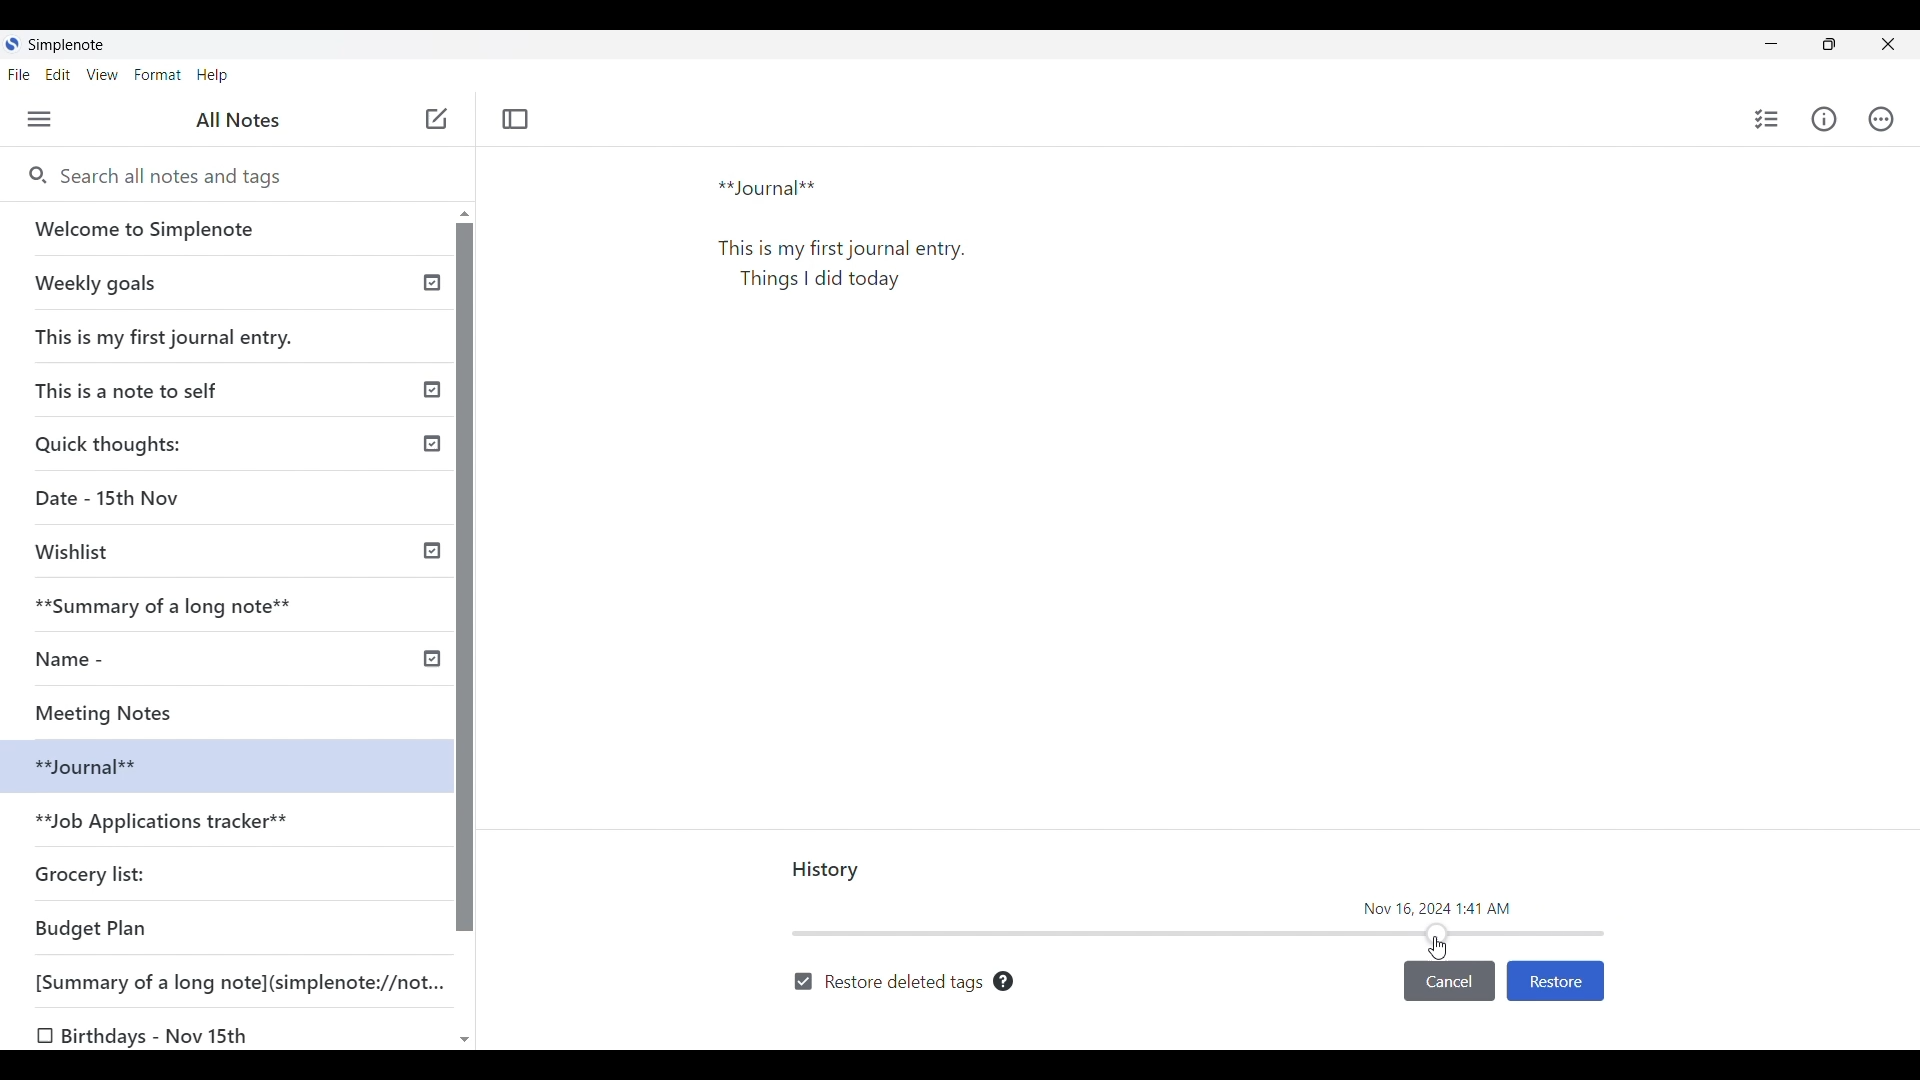 This screenshot has height=1080, width=1920. I want to click on Journal, so click(849, 263).